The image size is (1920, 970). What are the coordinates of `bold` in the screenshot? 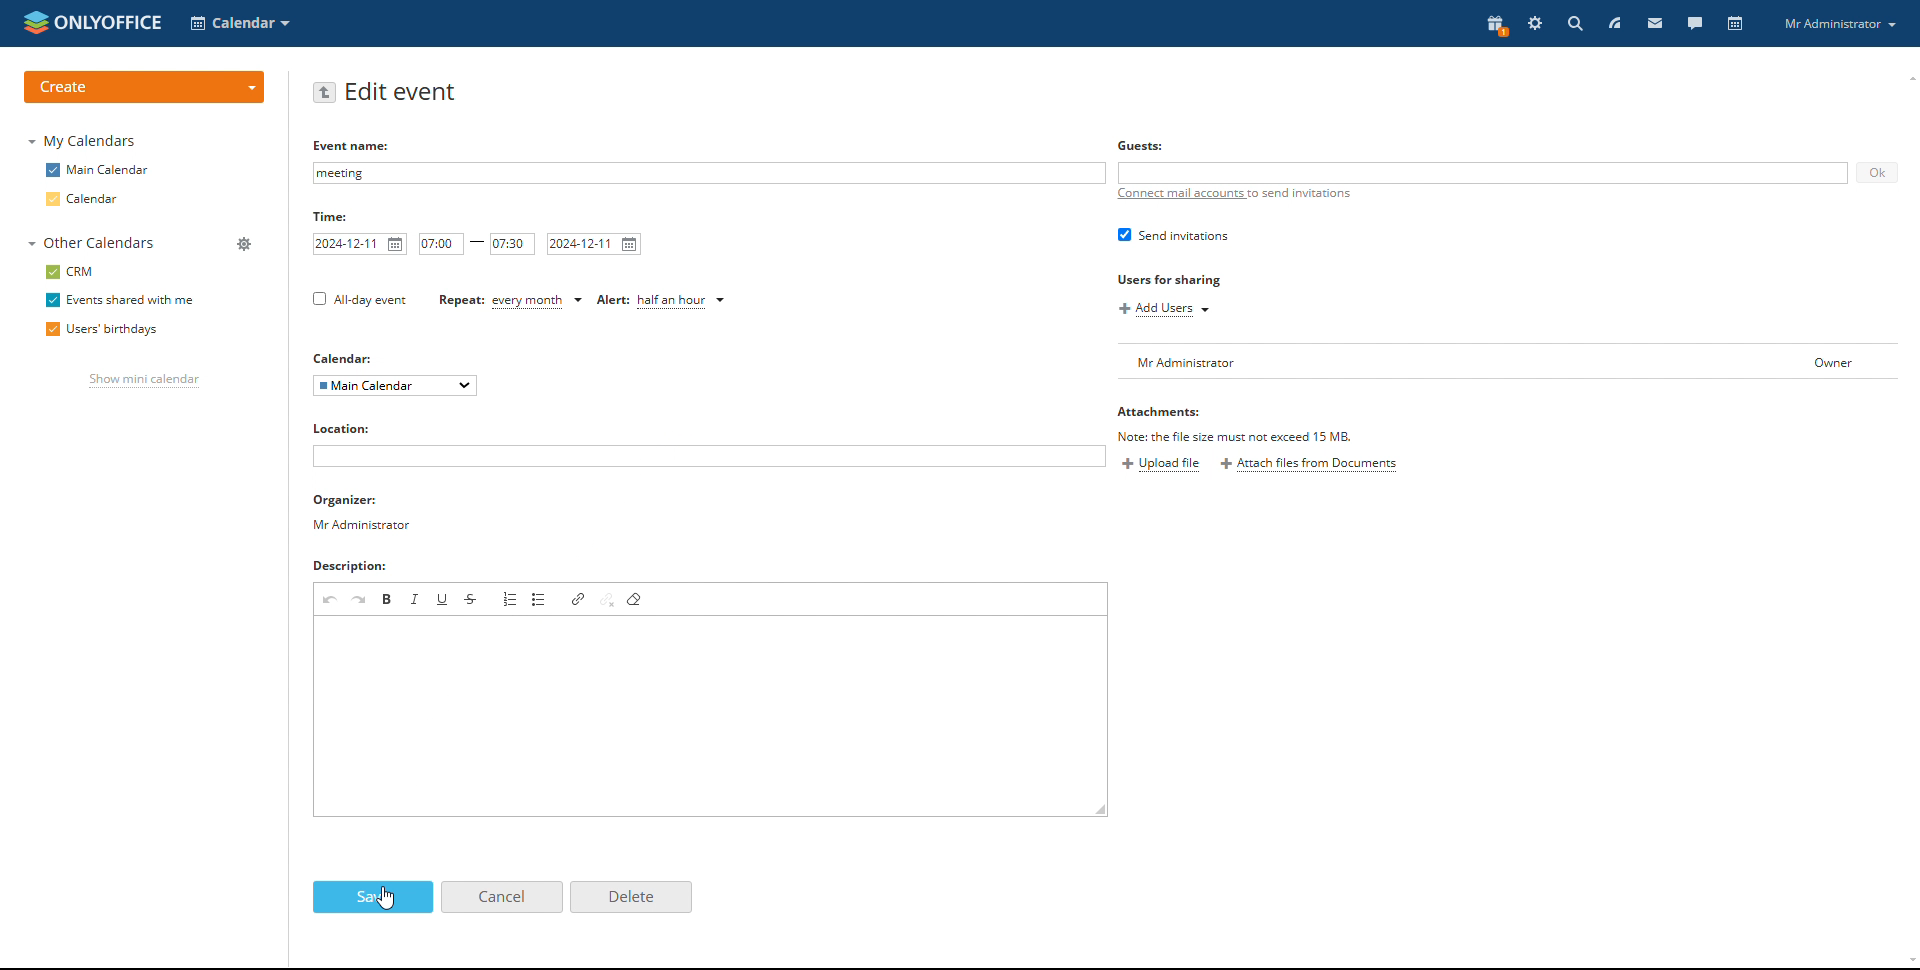 It's located at (388, 599).